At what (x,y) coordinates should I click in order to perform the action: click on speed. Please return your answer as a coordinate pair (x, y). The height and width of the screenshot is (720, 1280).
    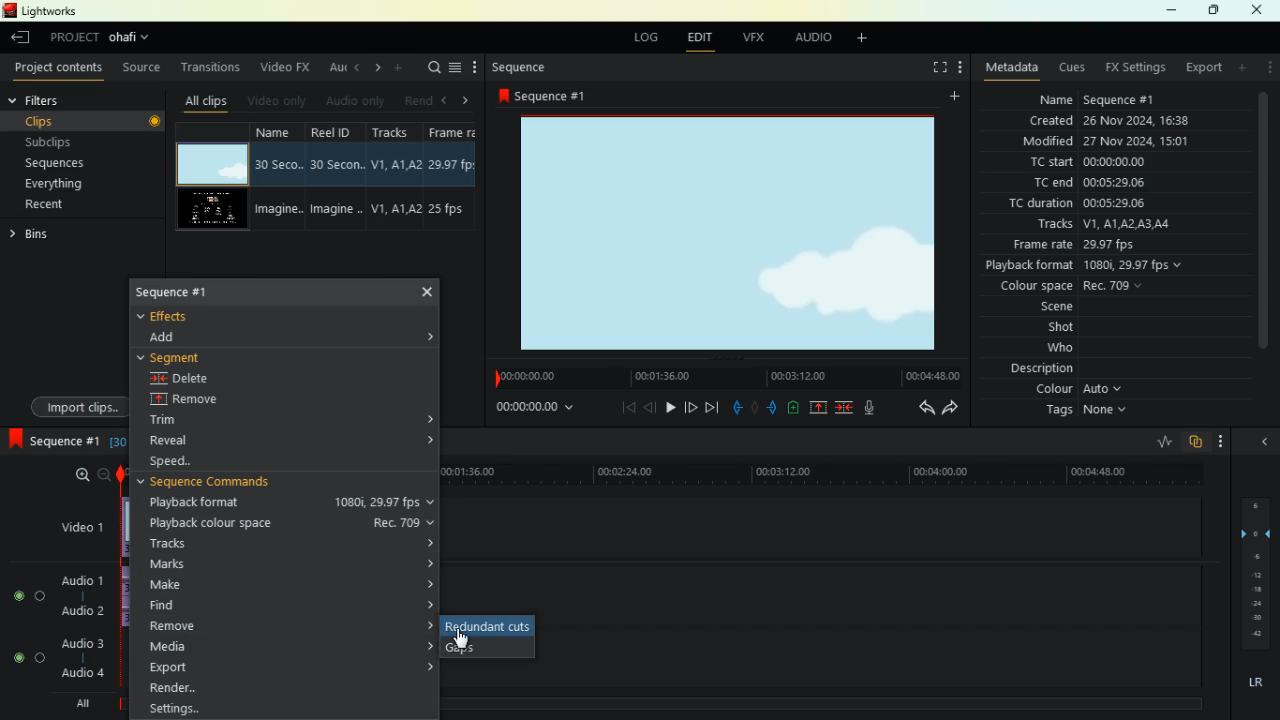
    Looking at the image, I should click on (174, 462).